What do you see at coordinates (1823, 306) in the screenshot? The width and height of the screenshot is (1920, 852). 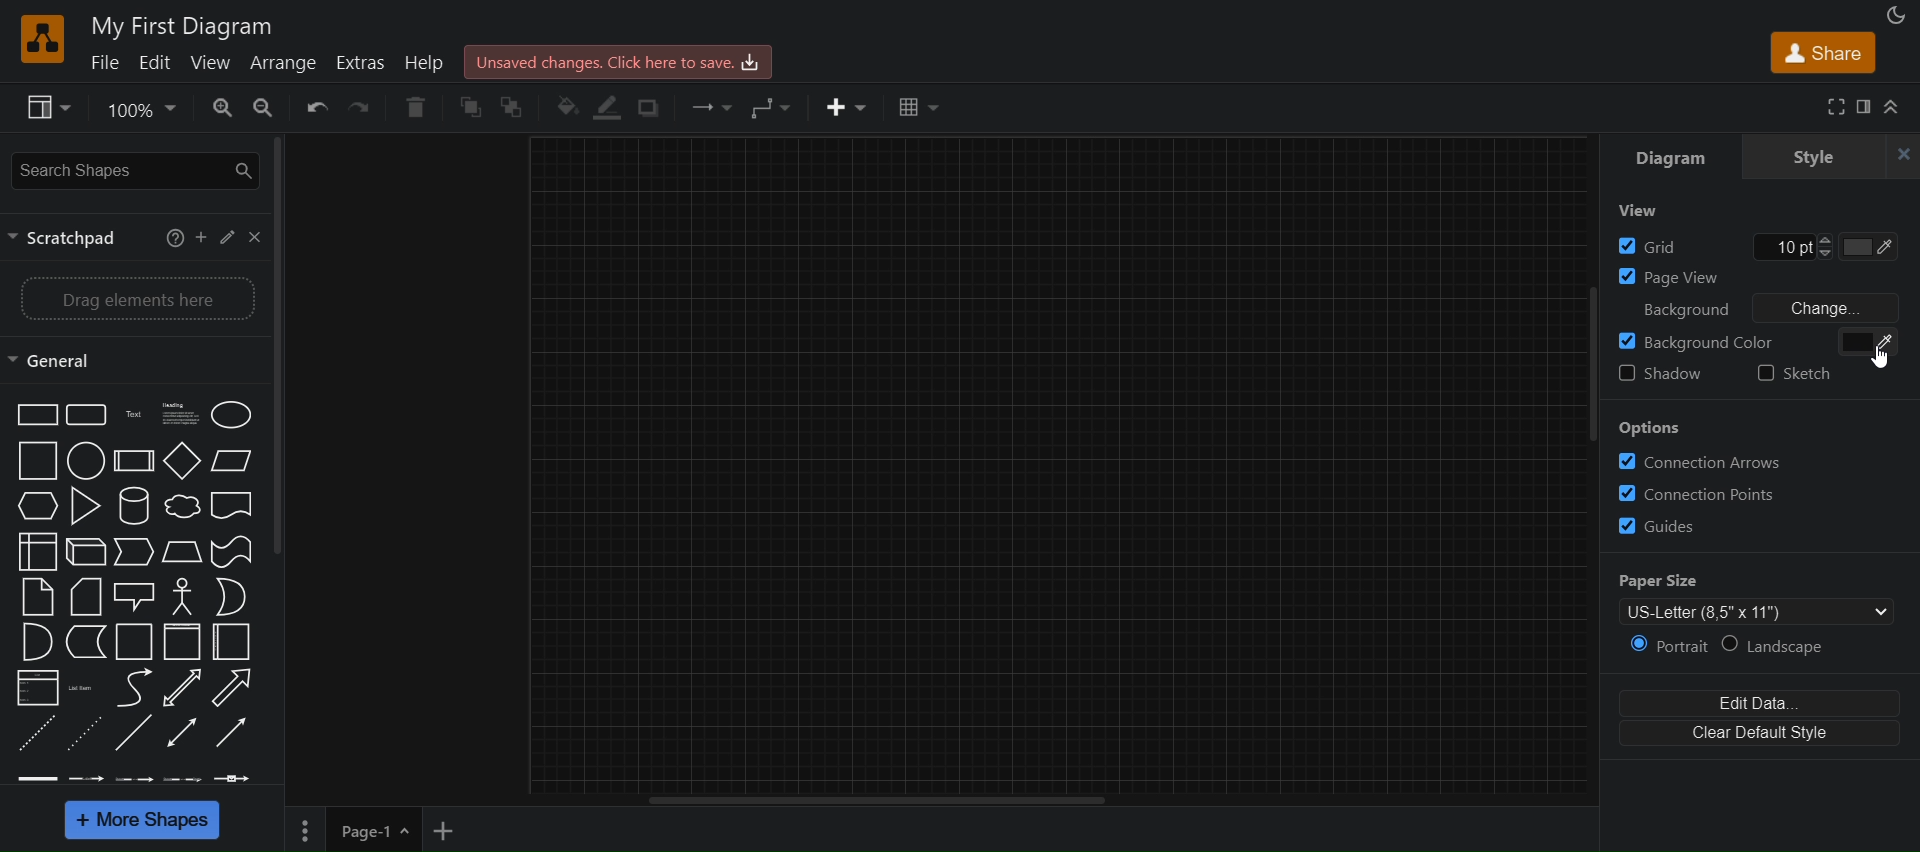 I see `change` at bounding box center [1823, 306].